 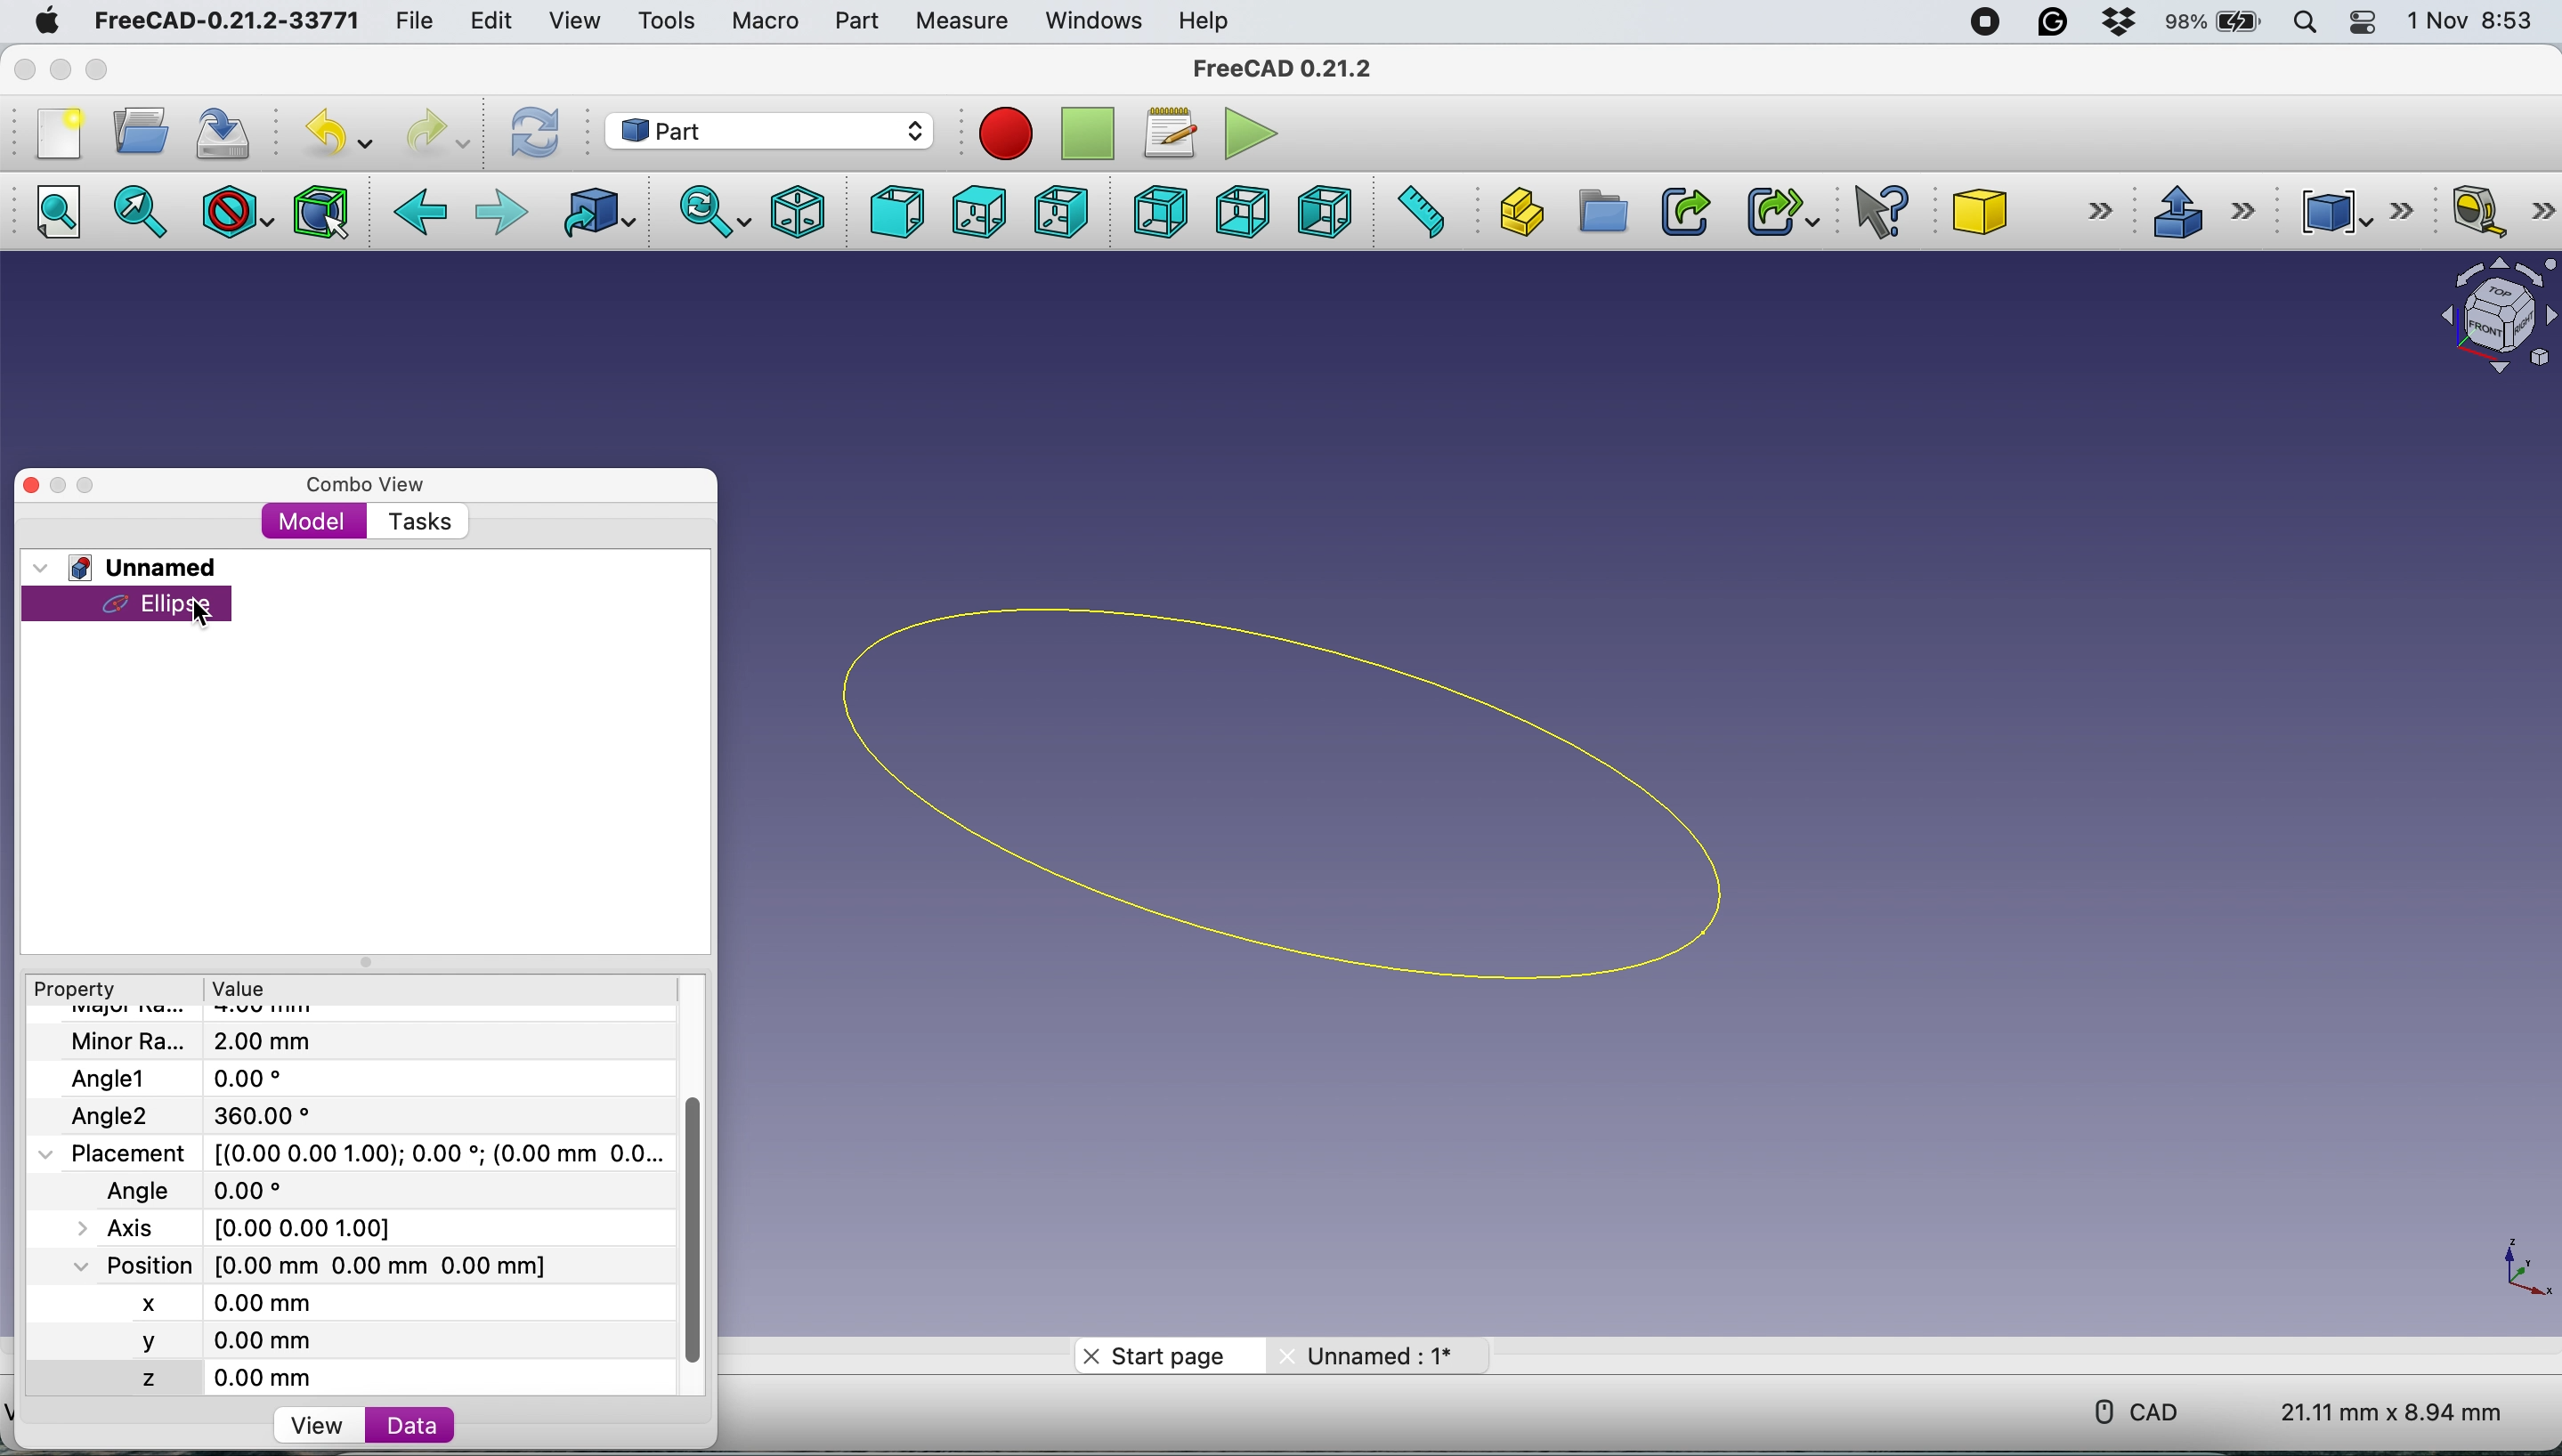 I want to click on system logo, so click(x=49, y=22).